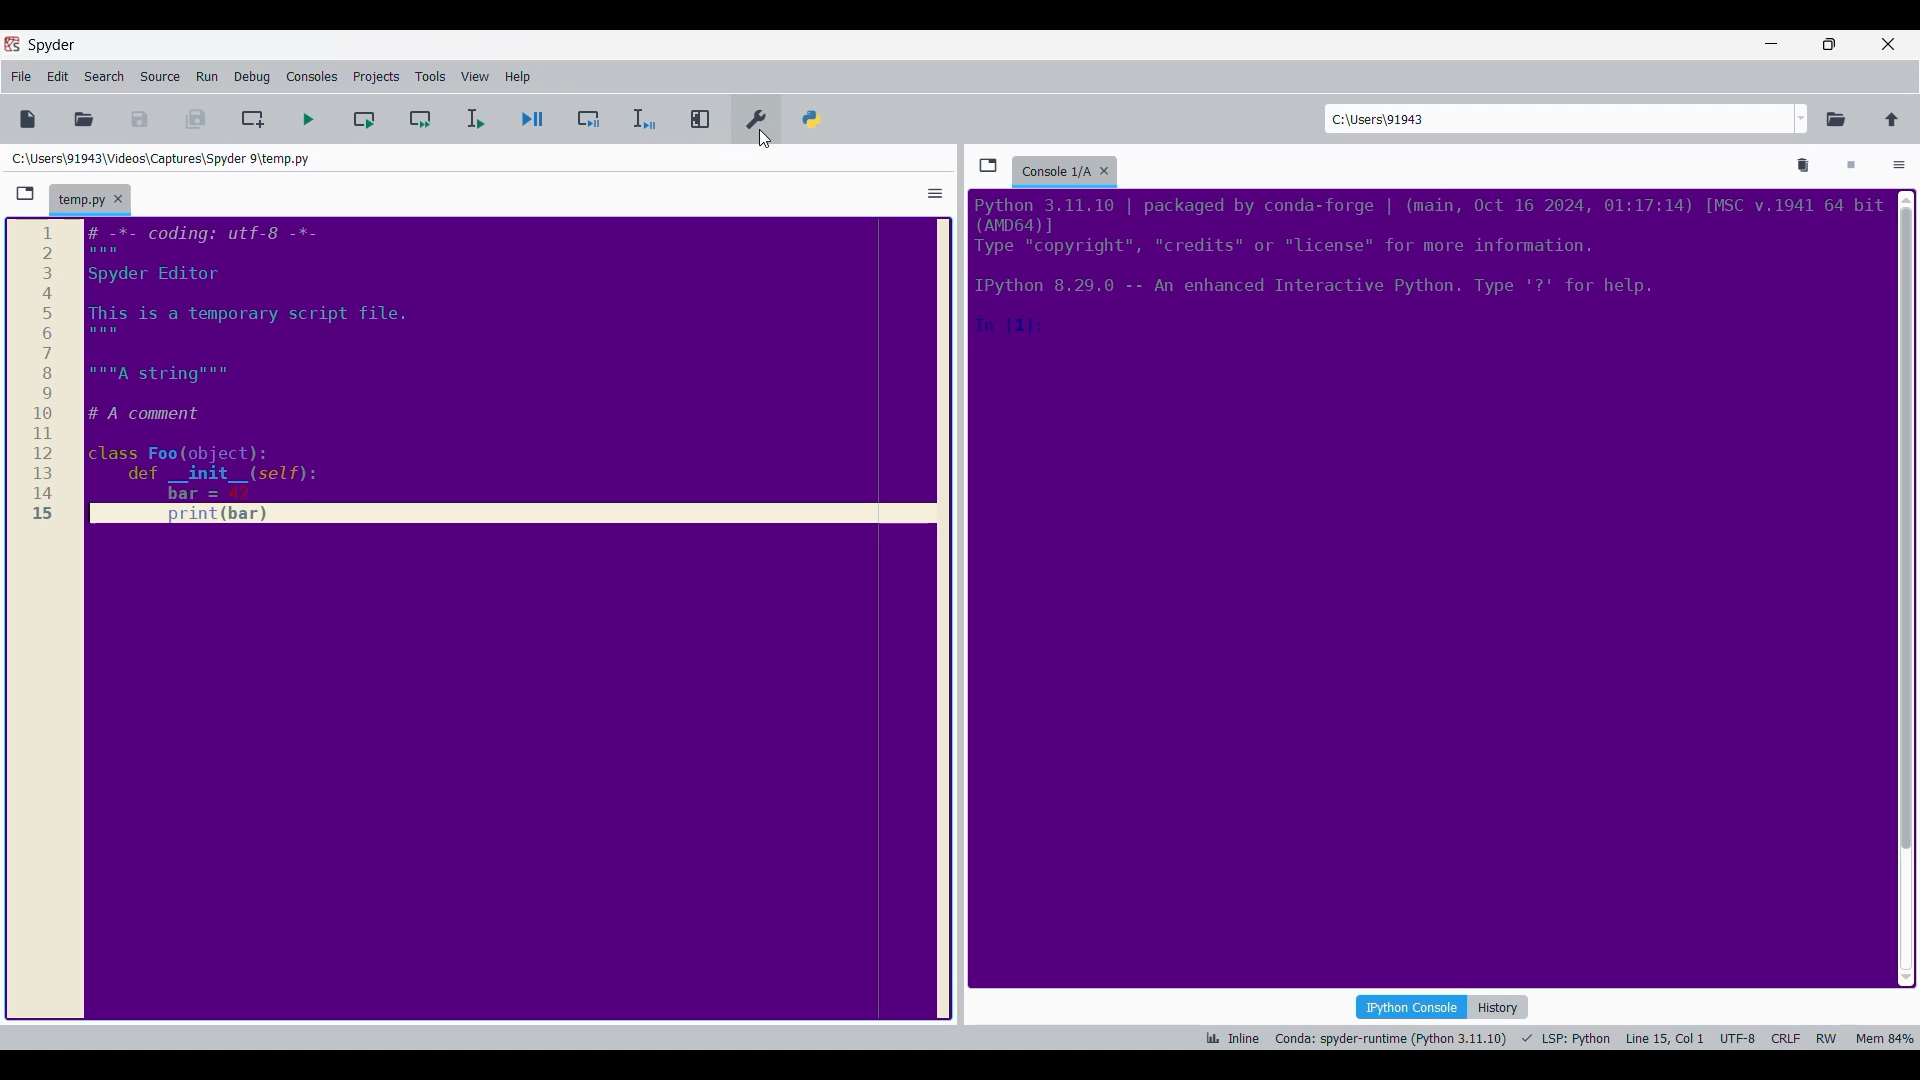 The height and width of the screenshot is (1080, 1920). What do you see at coordinates (1802, 119) in the screenshot?
I see `Location options` at bounding box center [1802, 119].